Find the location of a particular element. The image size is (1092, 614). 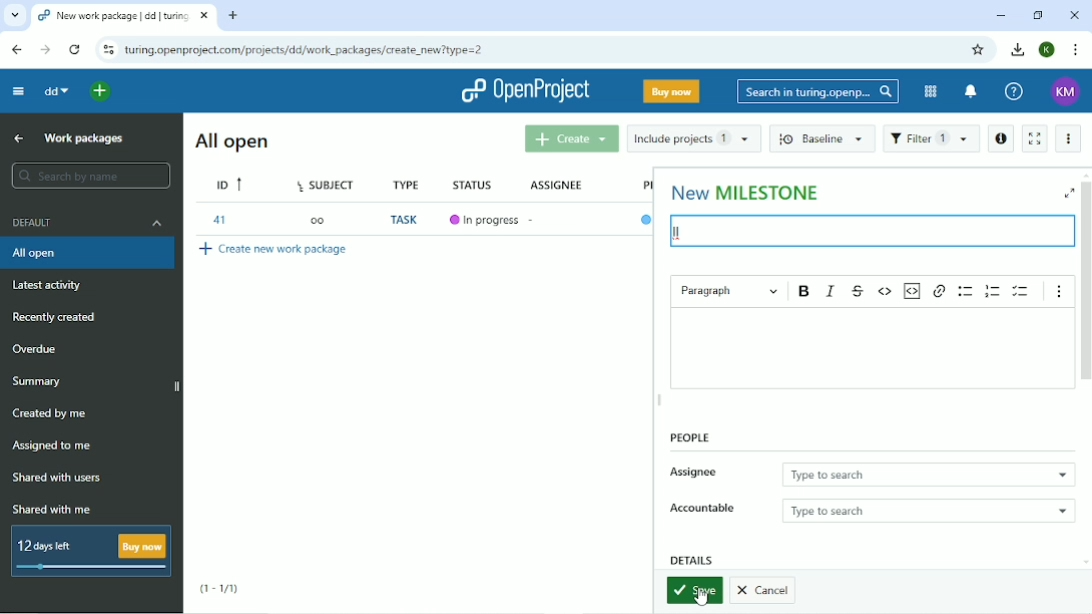

To notification center is located at coordinates (971, 91).